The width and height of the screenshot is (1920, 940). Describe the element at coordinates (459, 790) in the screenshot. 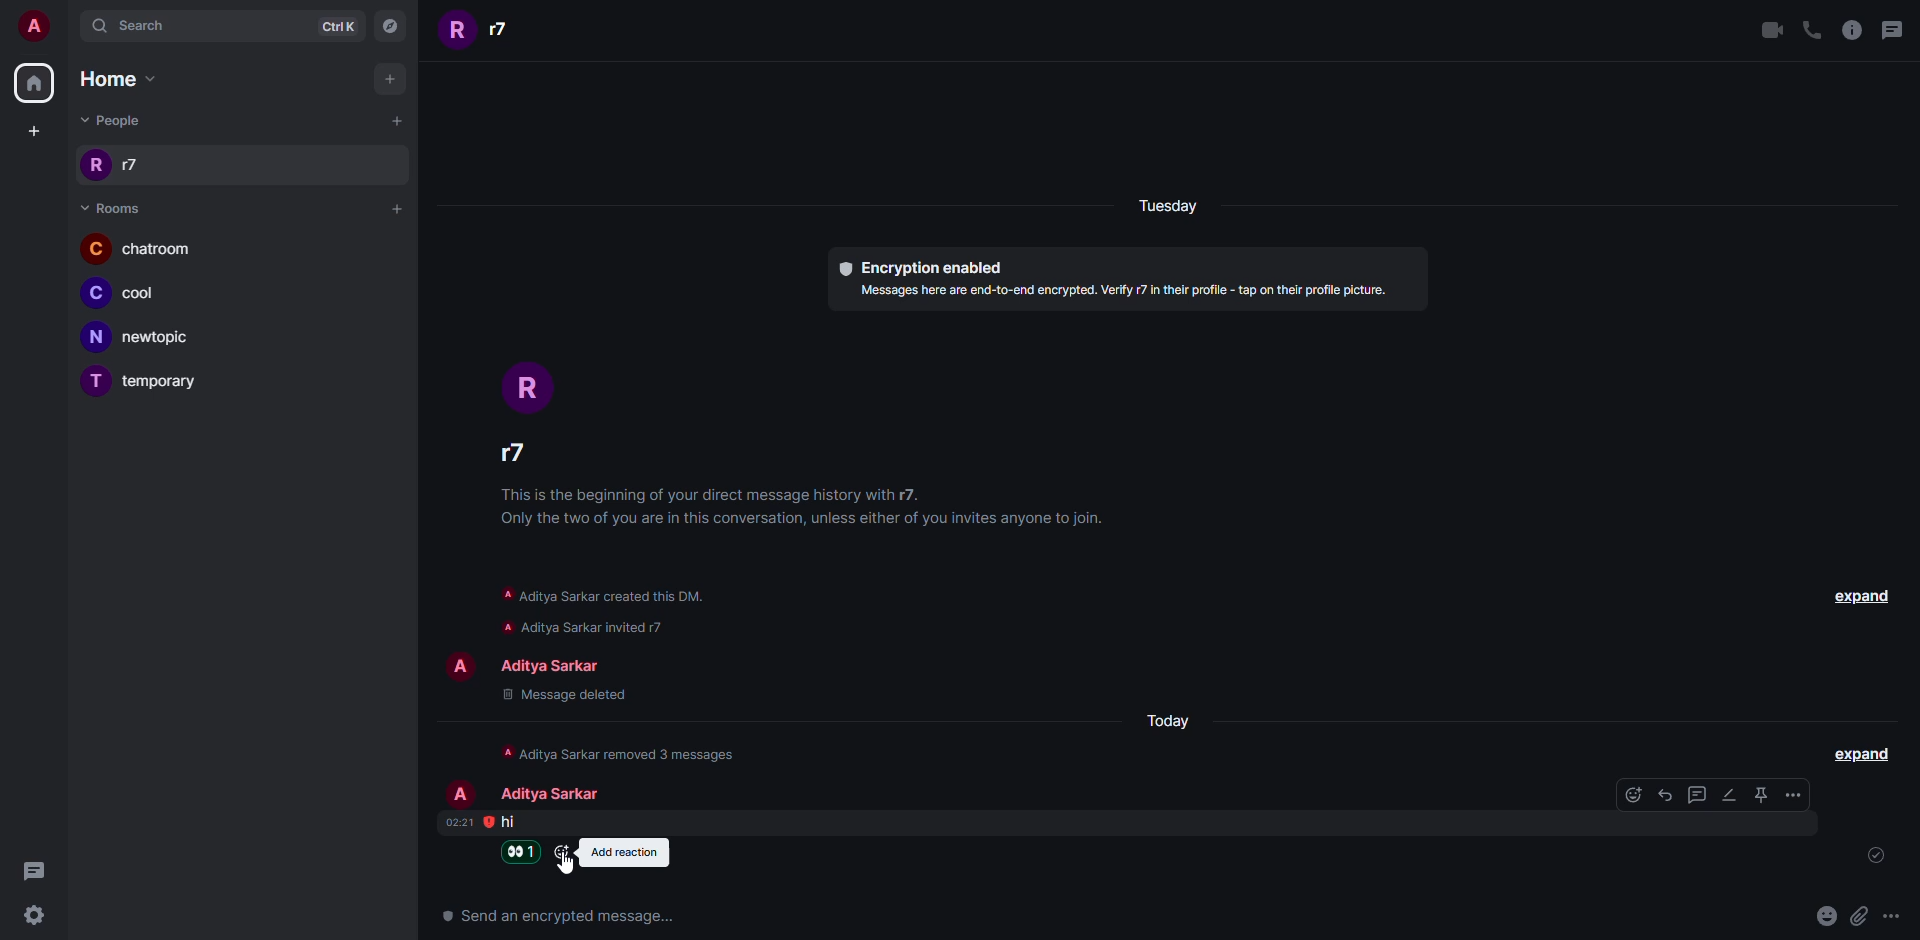

I see `profile` at that location.